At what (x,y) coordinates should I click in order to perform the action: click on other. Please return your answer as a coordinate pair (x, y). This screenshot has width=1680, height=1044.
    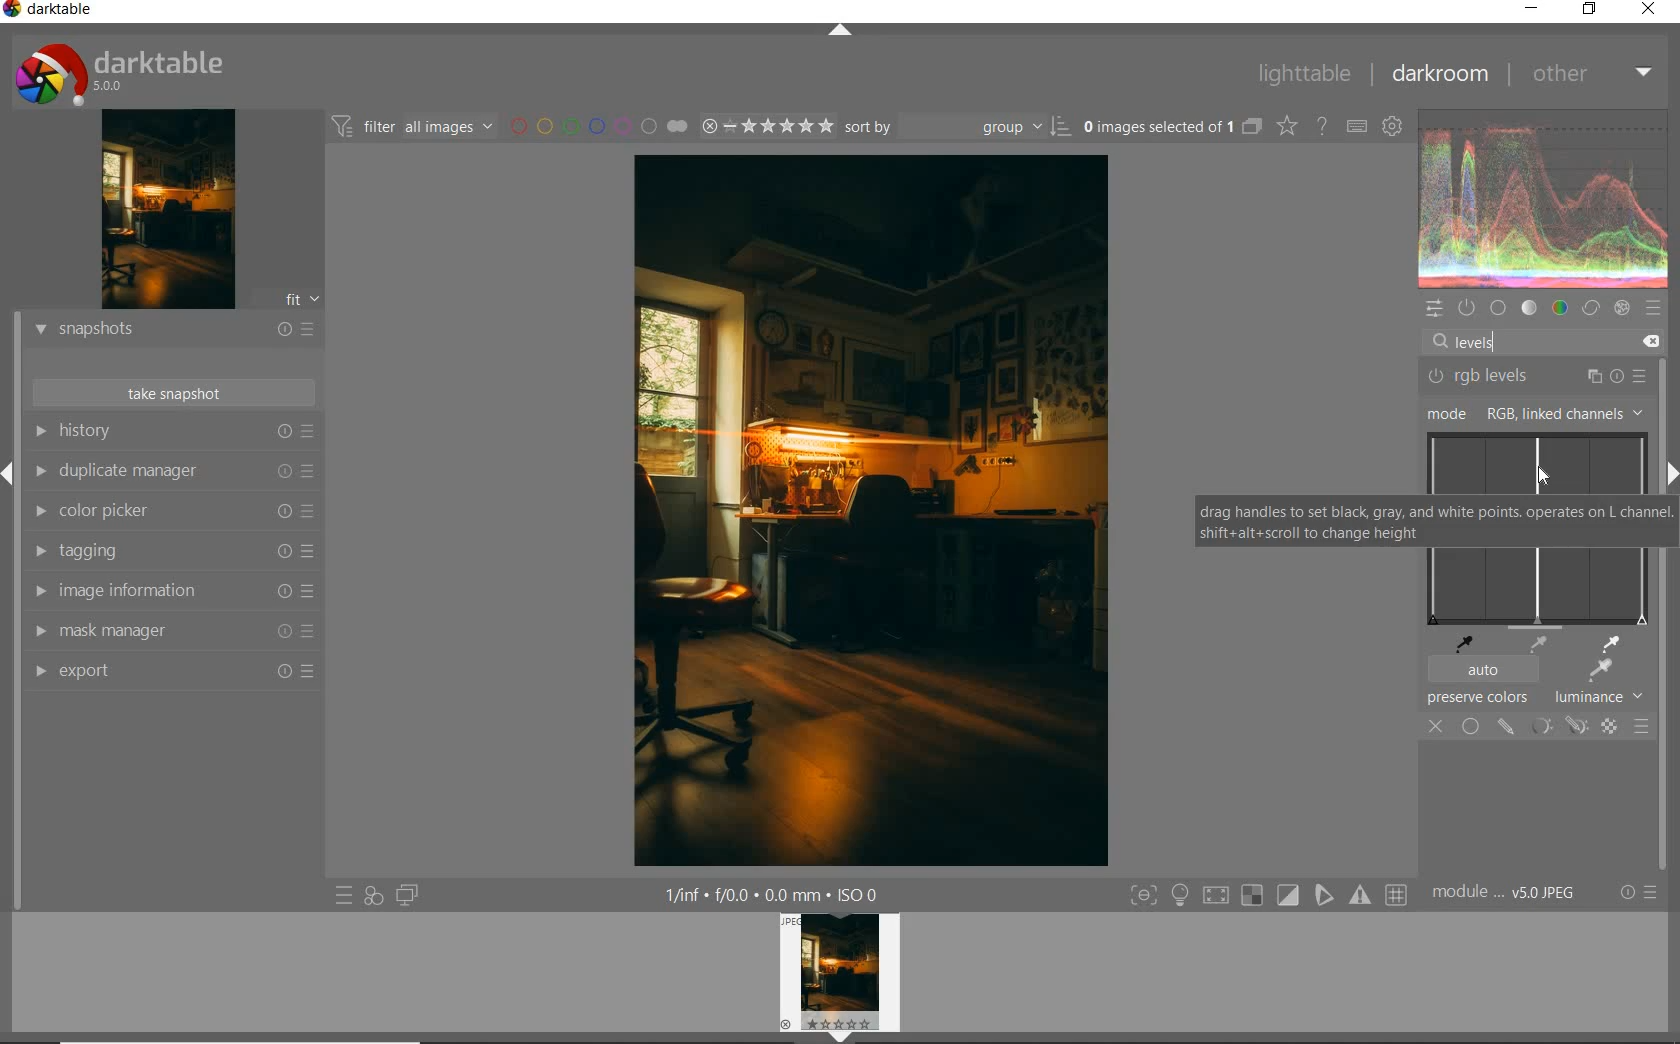
    Looking at the image, I should click on (1591, 74).